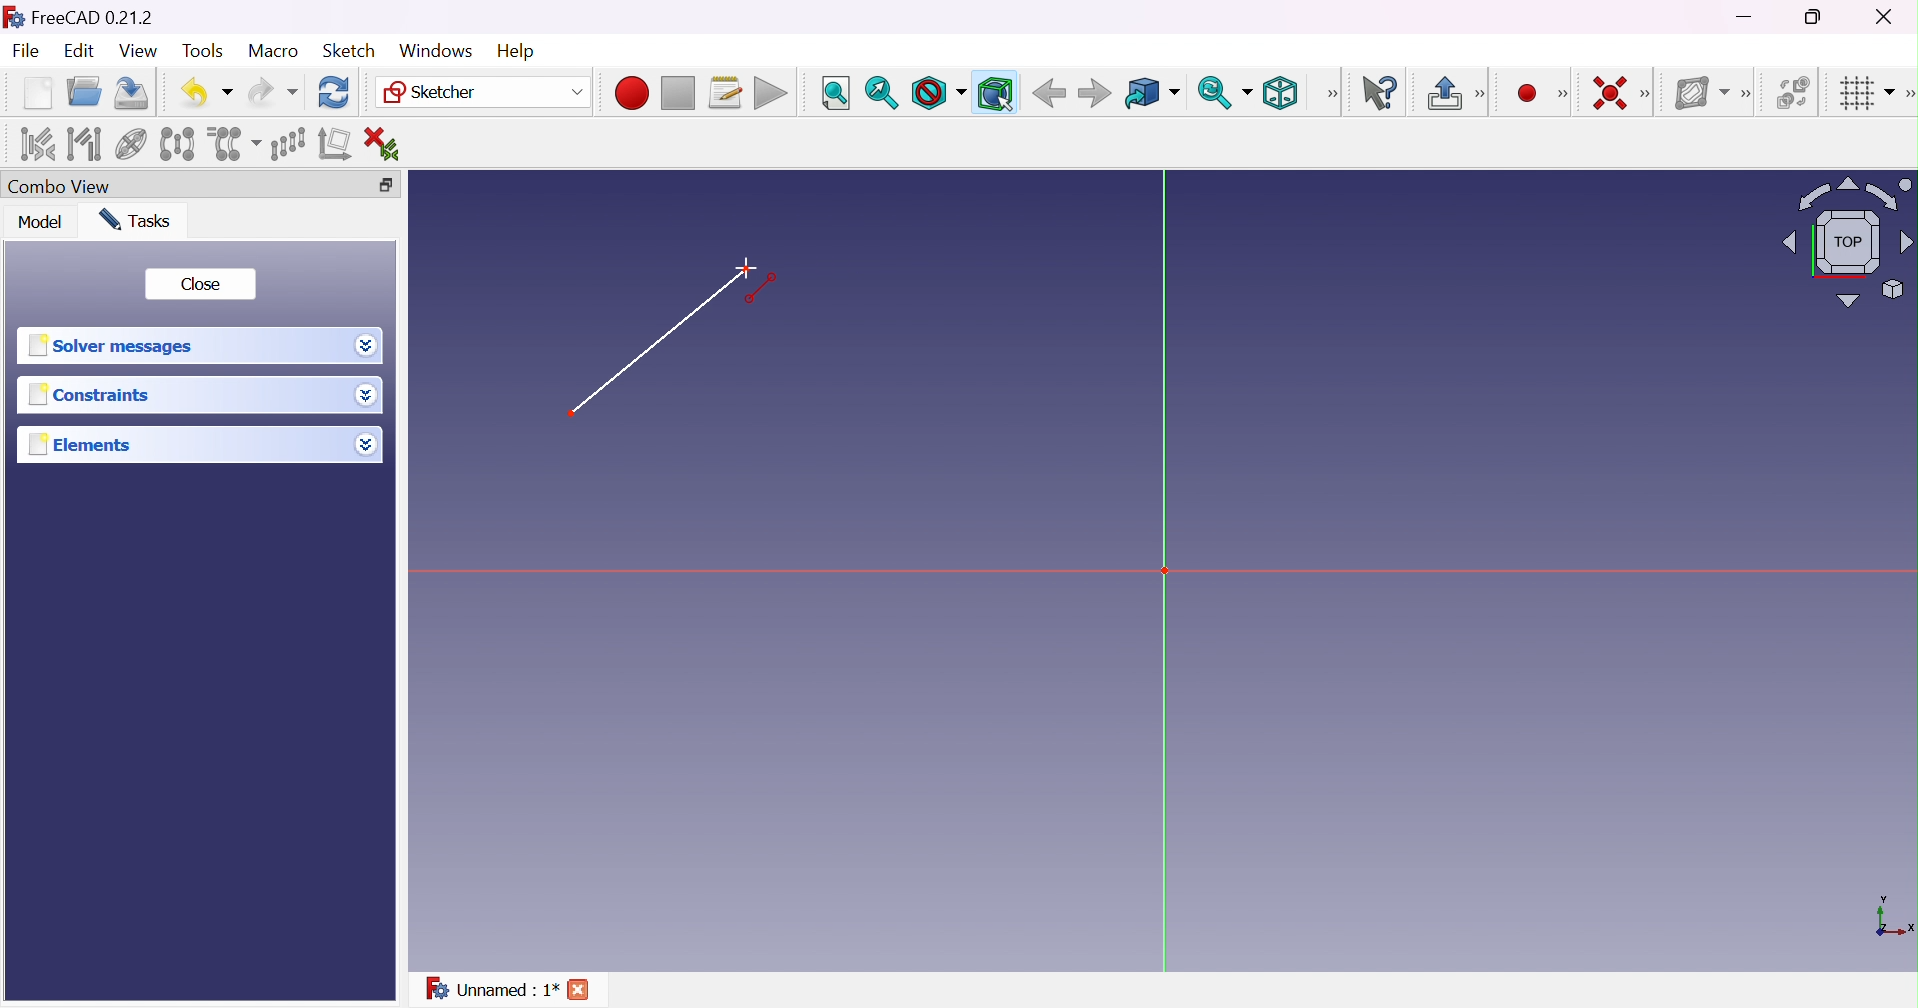  I want to click on Cursor, so click(746, 266).